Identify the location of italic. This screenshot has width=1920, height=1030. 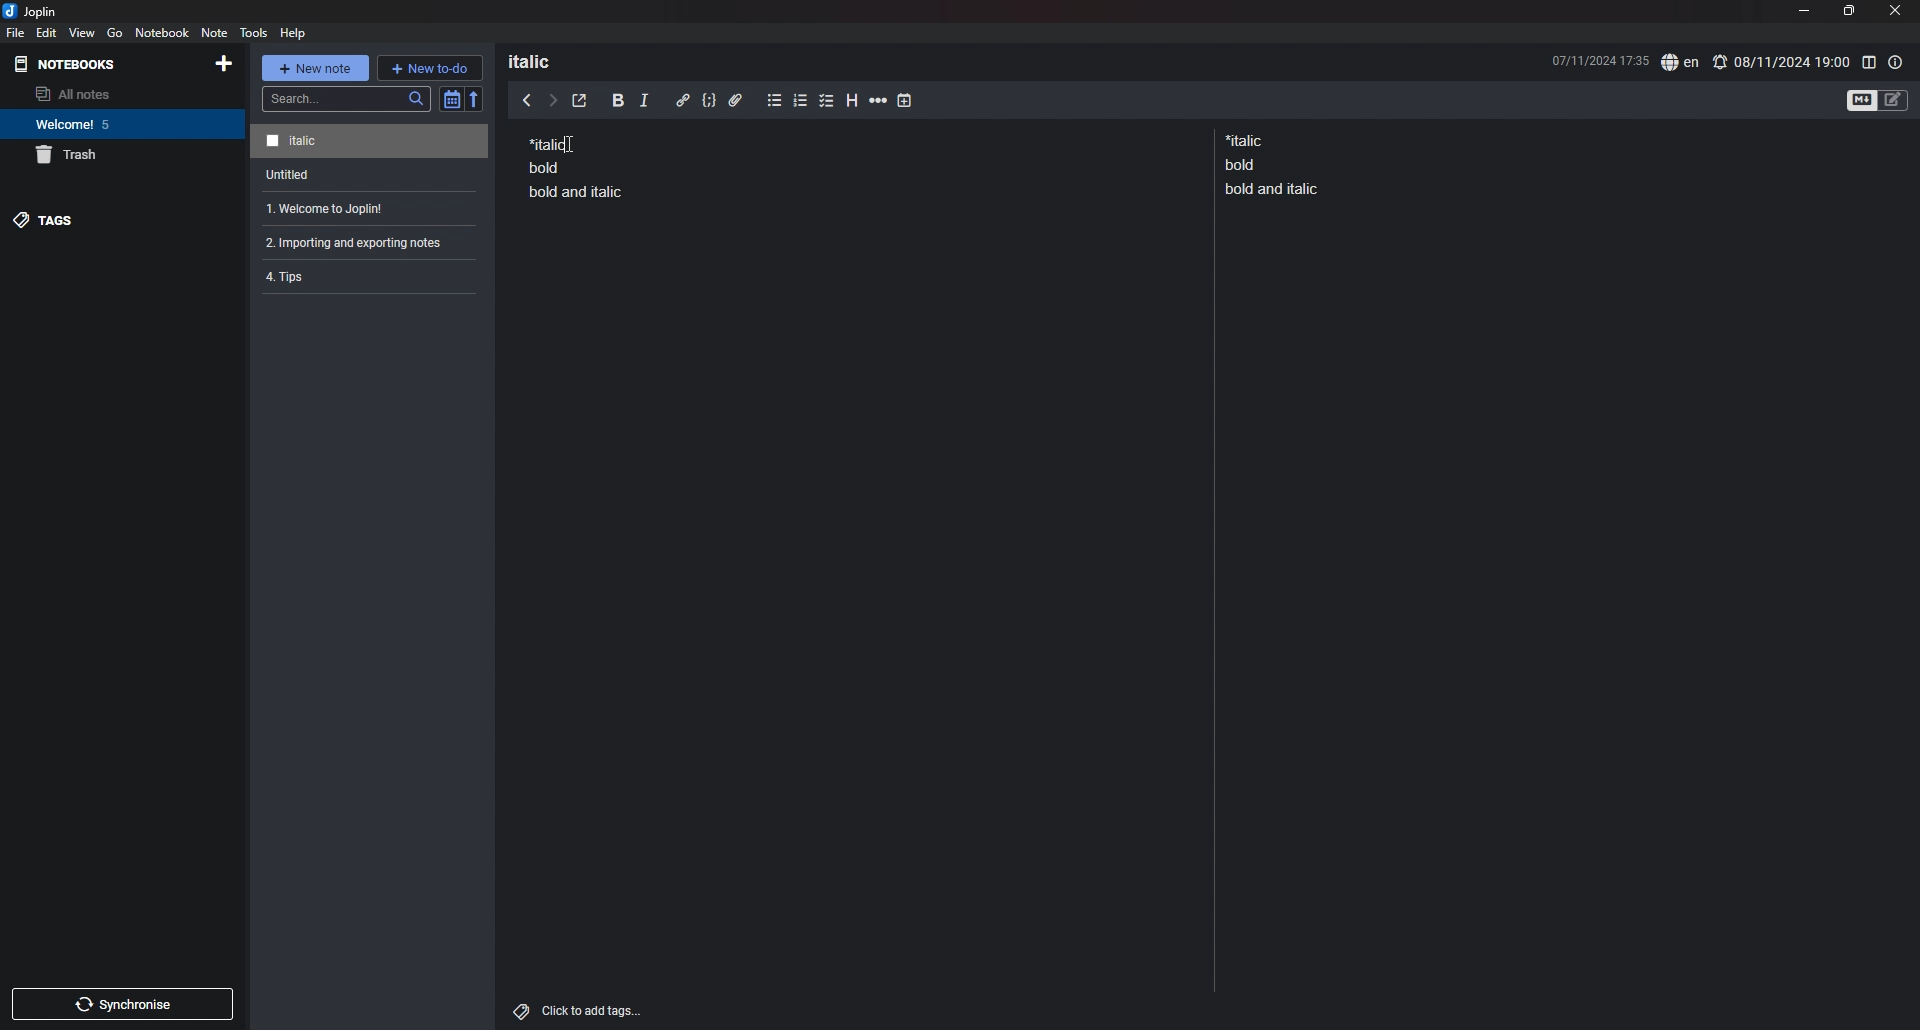
(644, 104).